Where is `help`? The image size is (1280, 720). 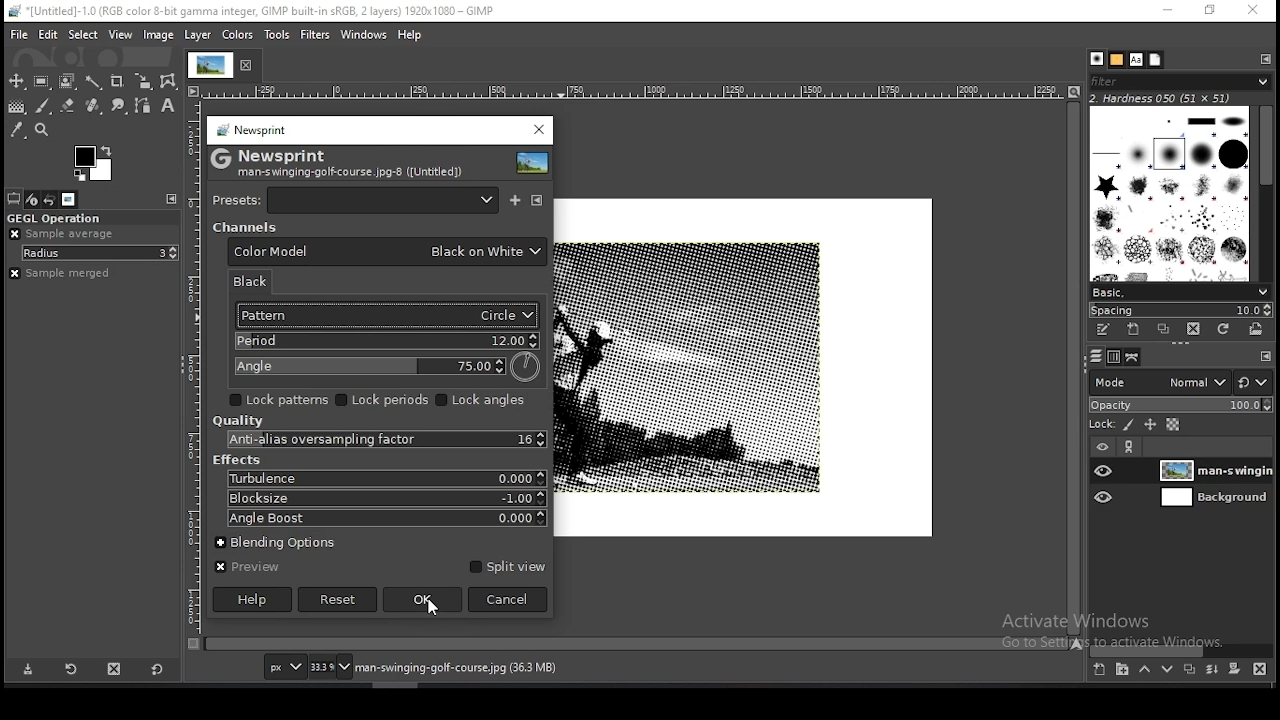 help is located at coordinates (253, 599).